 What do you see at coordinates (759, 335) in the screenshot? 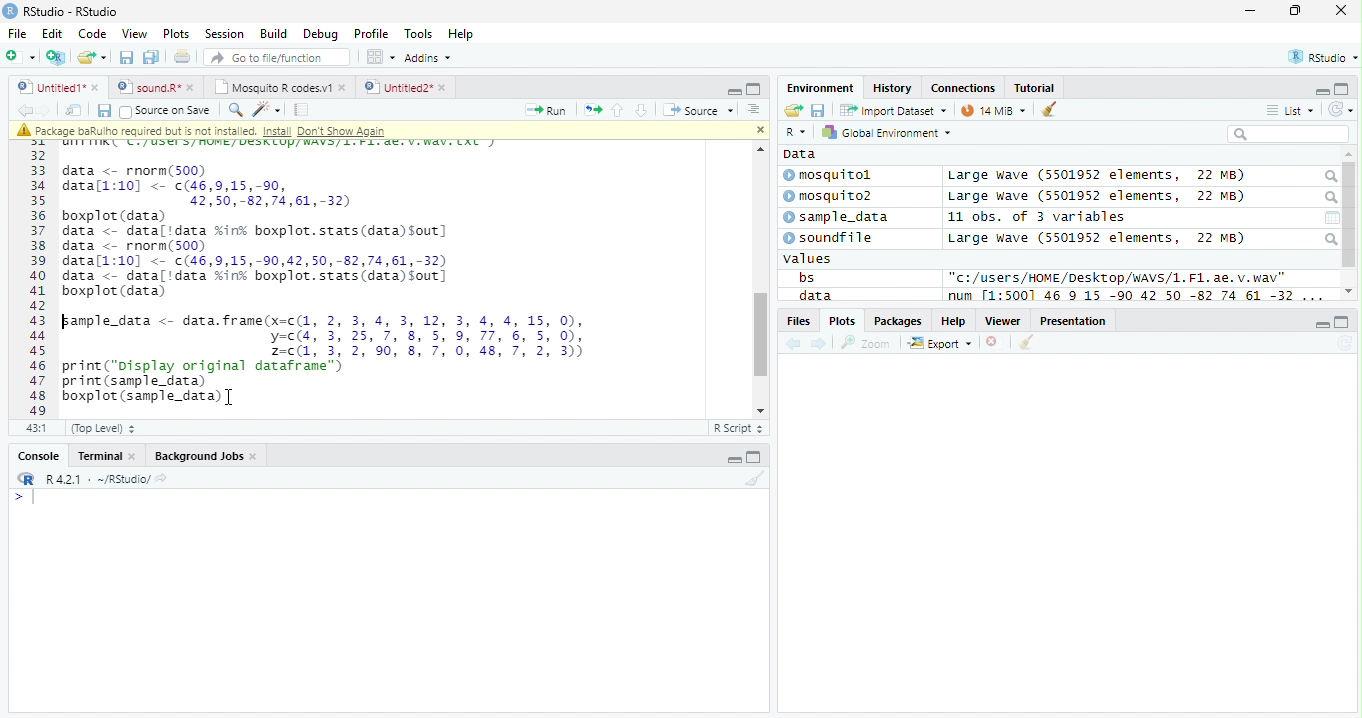
I see `scroll bar` at bounding box center [759, 335].